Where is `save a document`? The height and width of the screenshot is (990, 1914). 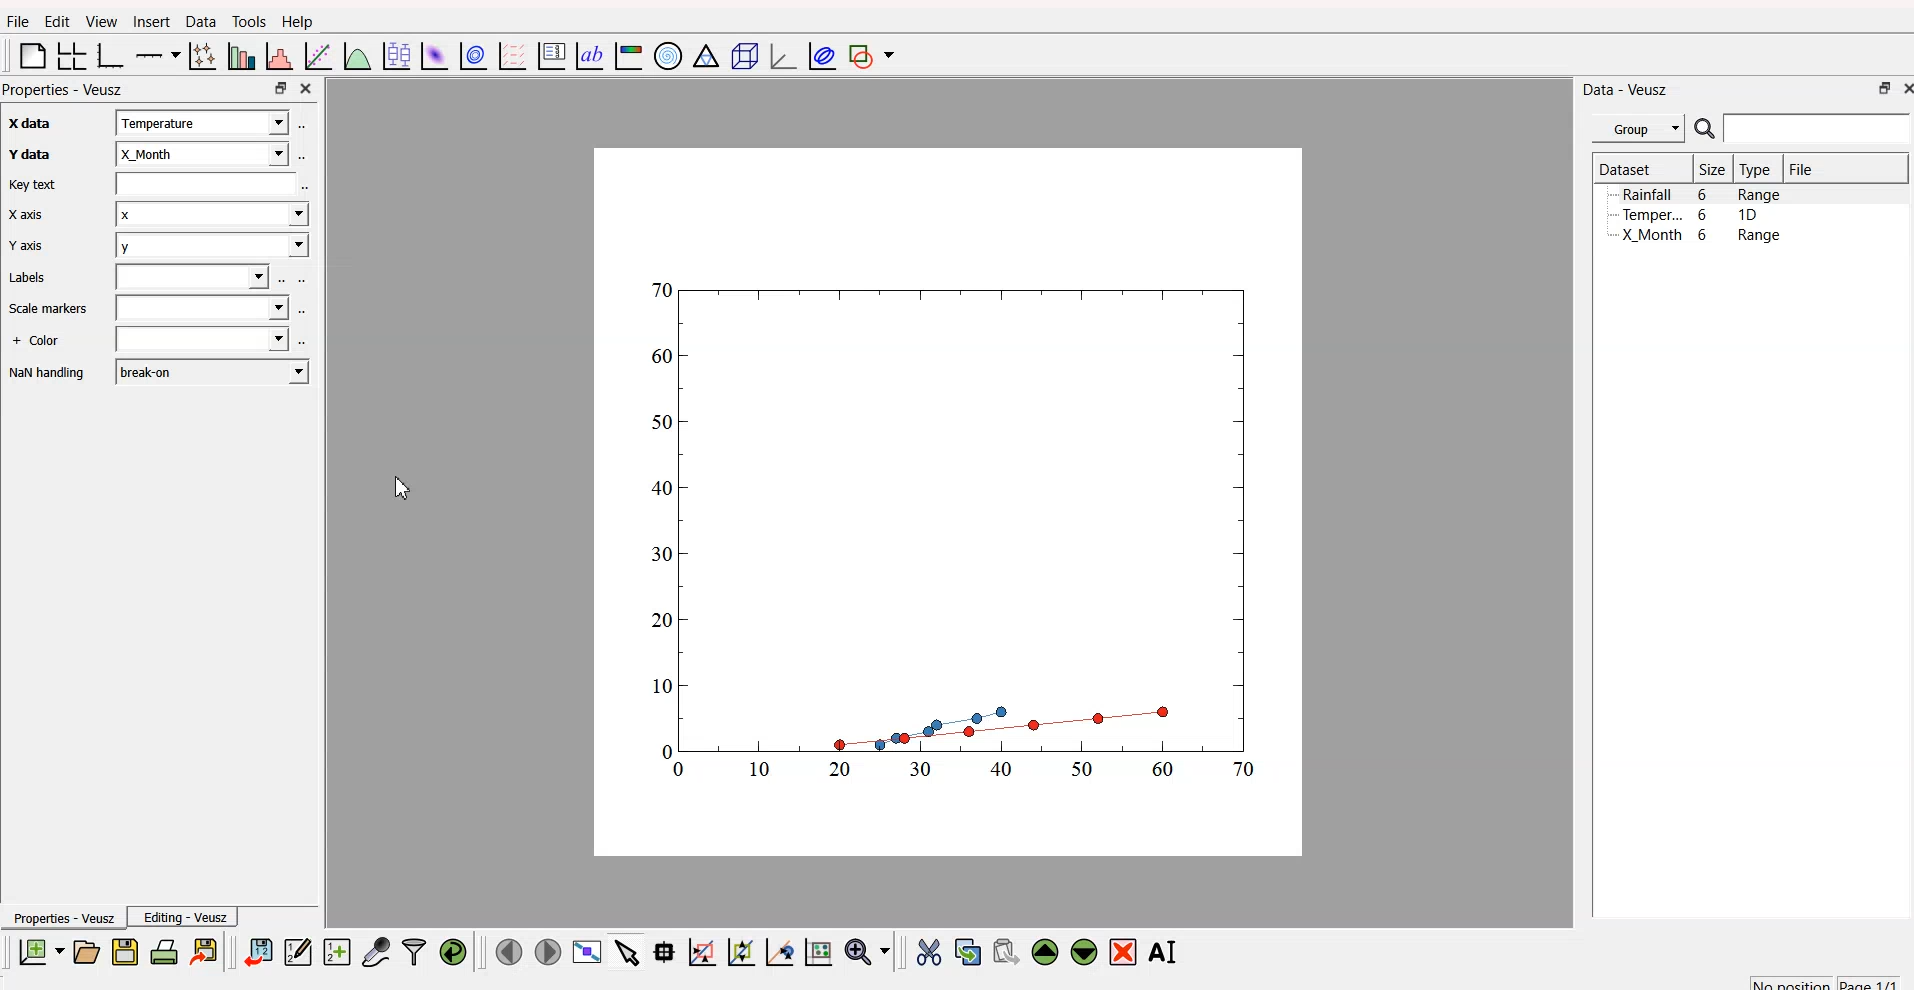 save a document is located at coordinates (122, 951).